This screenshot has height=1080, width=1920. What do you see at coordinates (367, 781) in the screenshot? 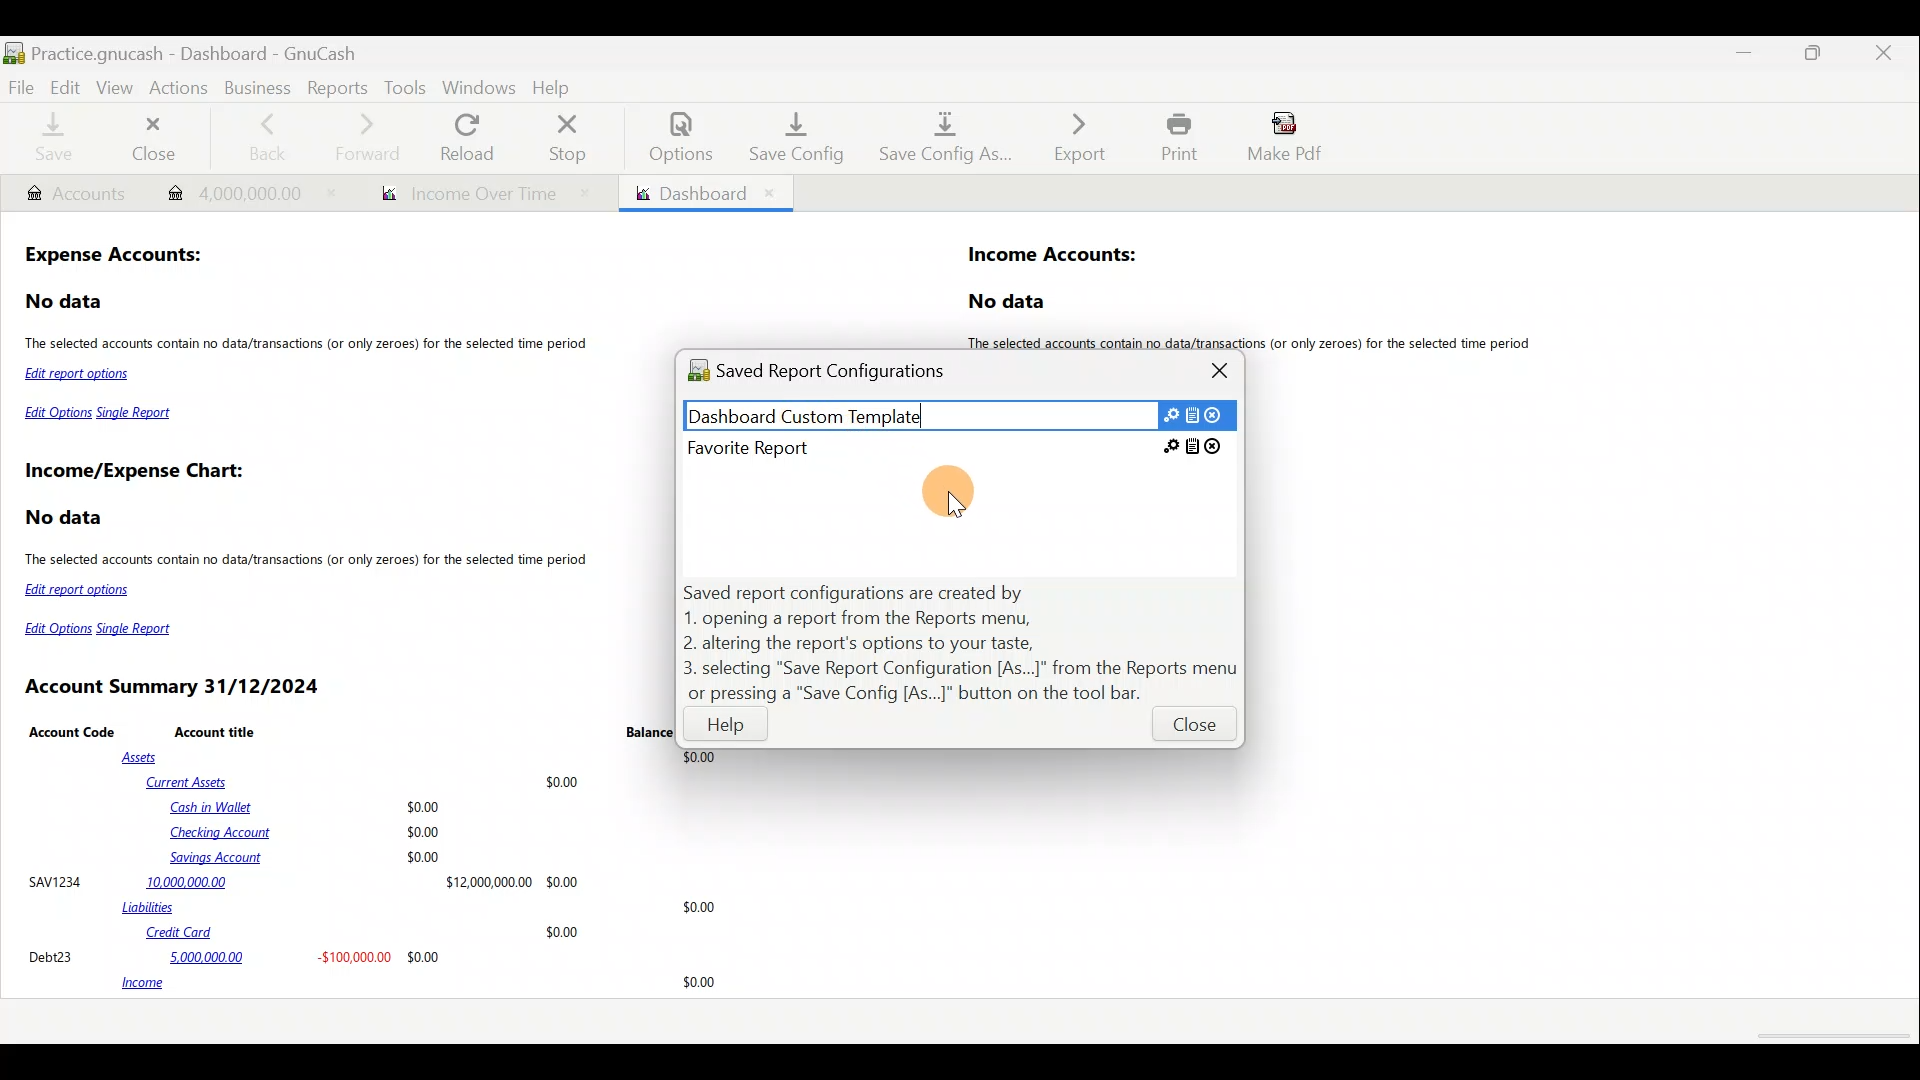
I see `Current Assets $0.00` at bounding box center [367, 781].